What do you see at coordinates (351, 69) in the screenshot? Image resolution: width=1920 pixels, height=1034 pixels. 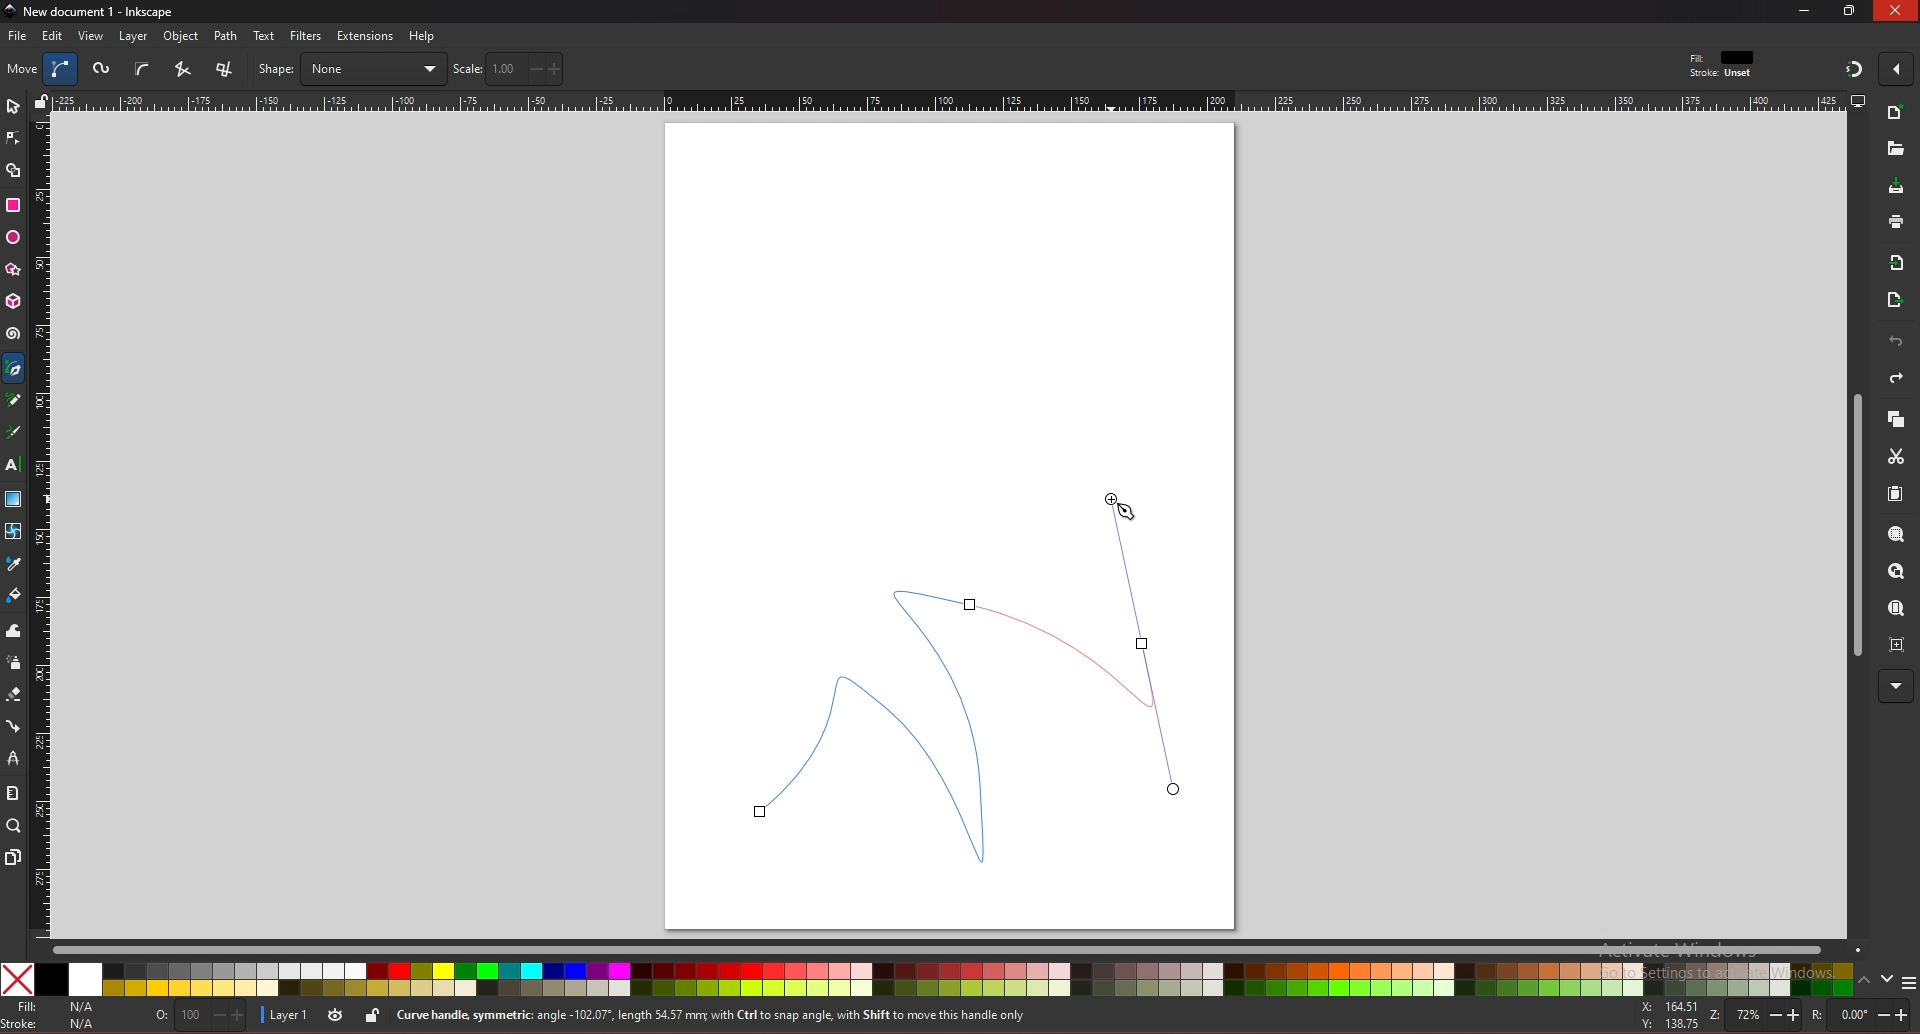 I see `shape` at bounding box center [351, 69].